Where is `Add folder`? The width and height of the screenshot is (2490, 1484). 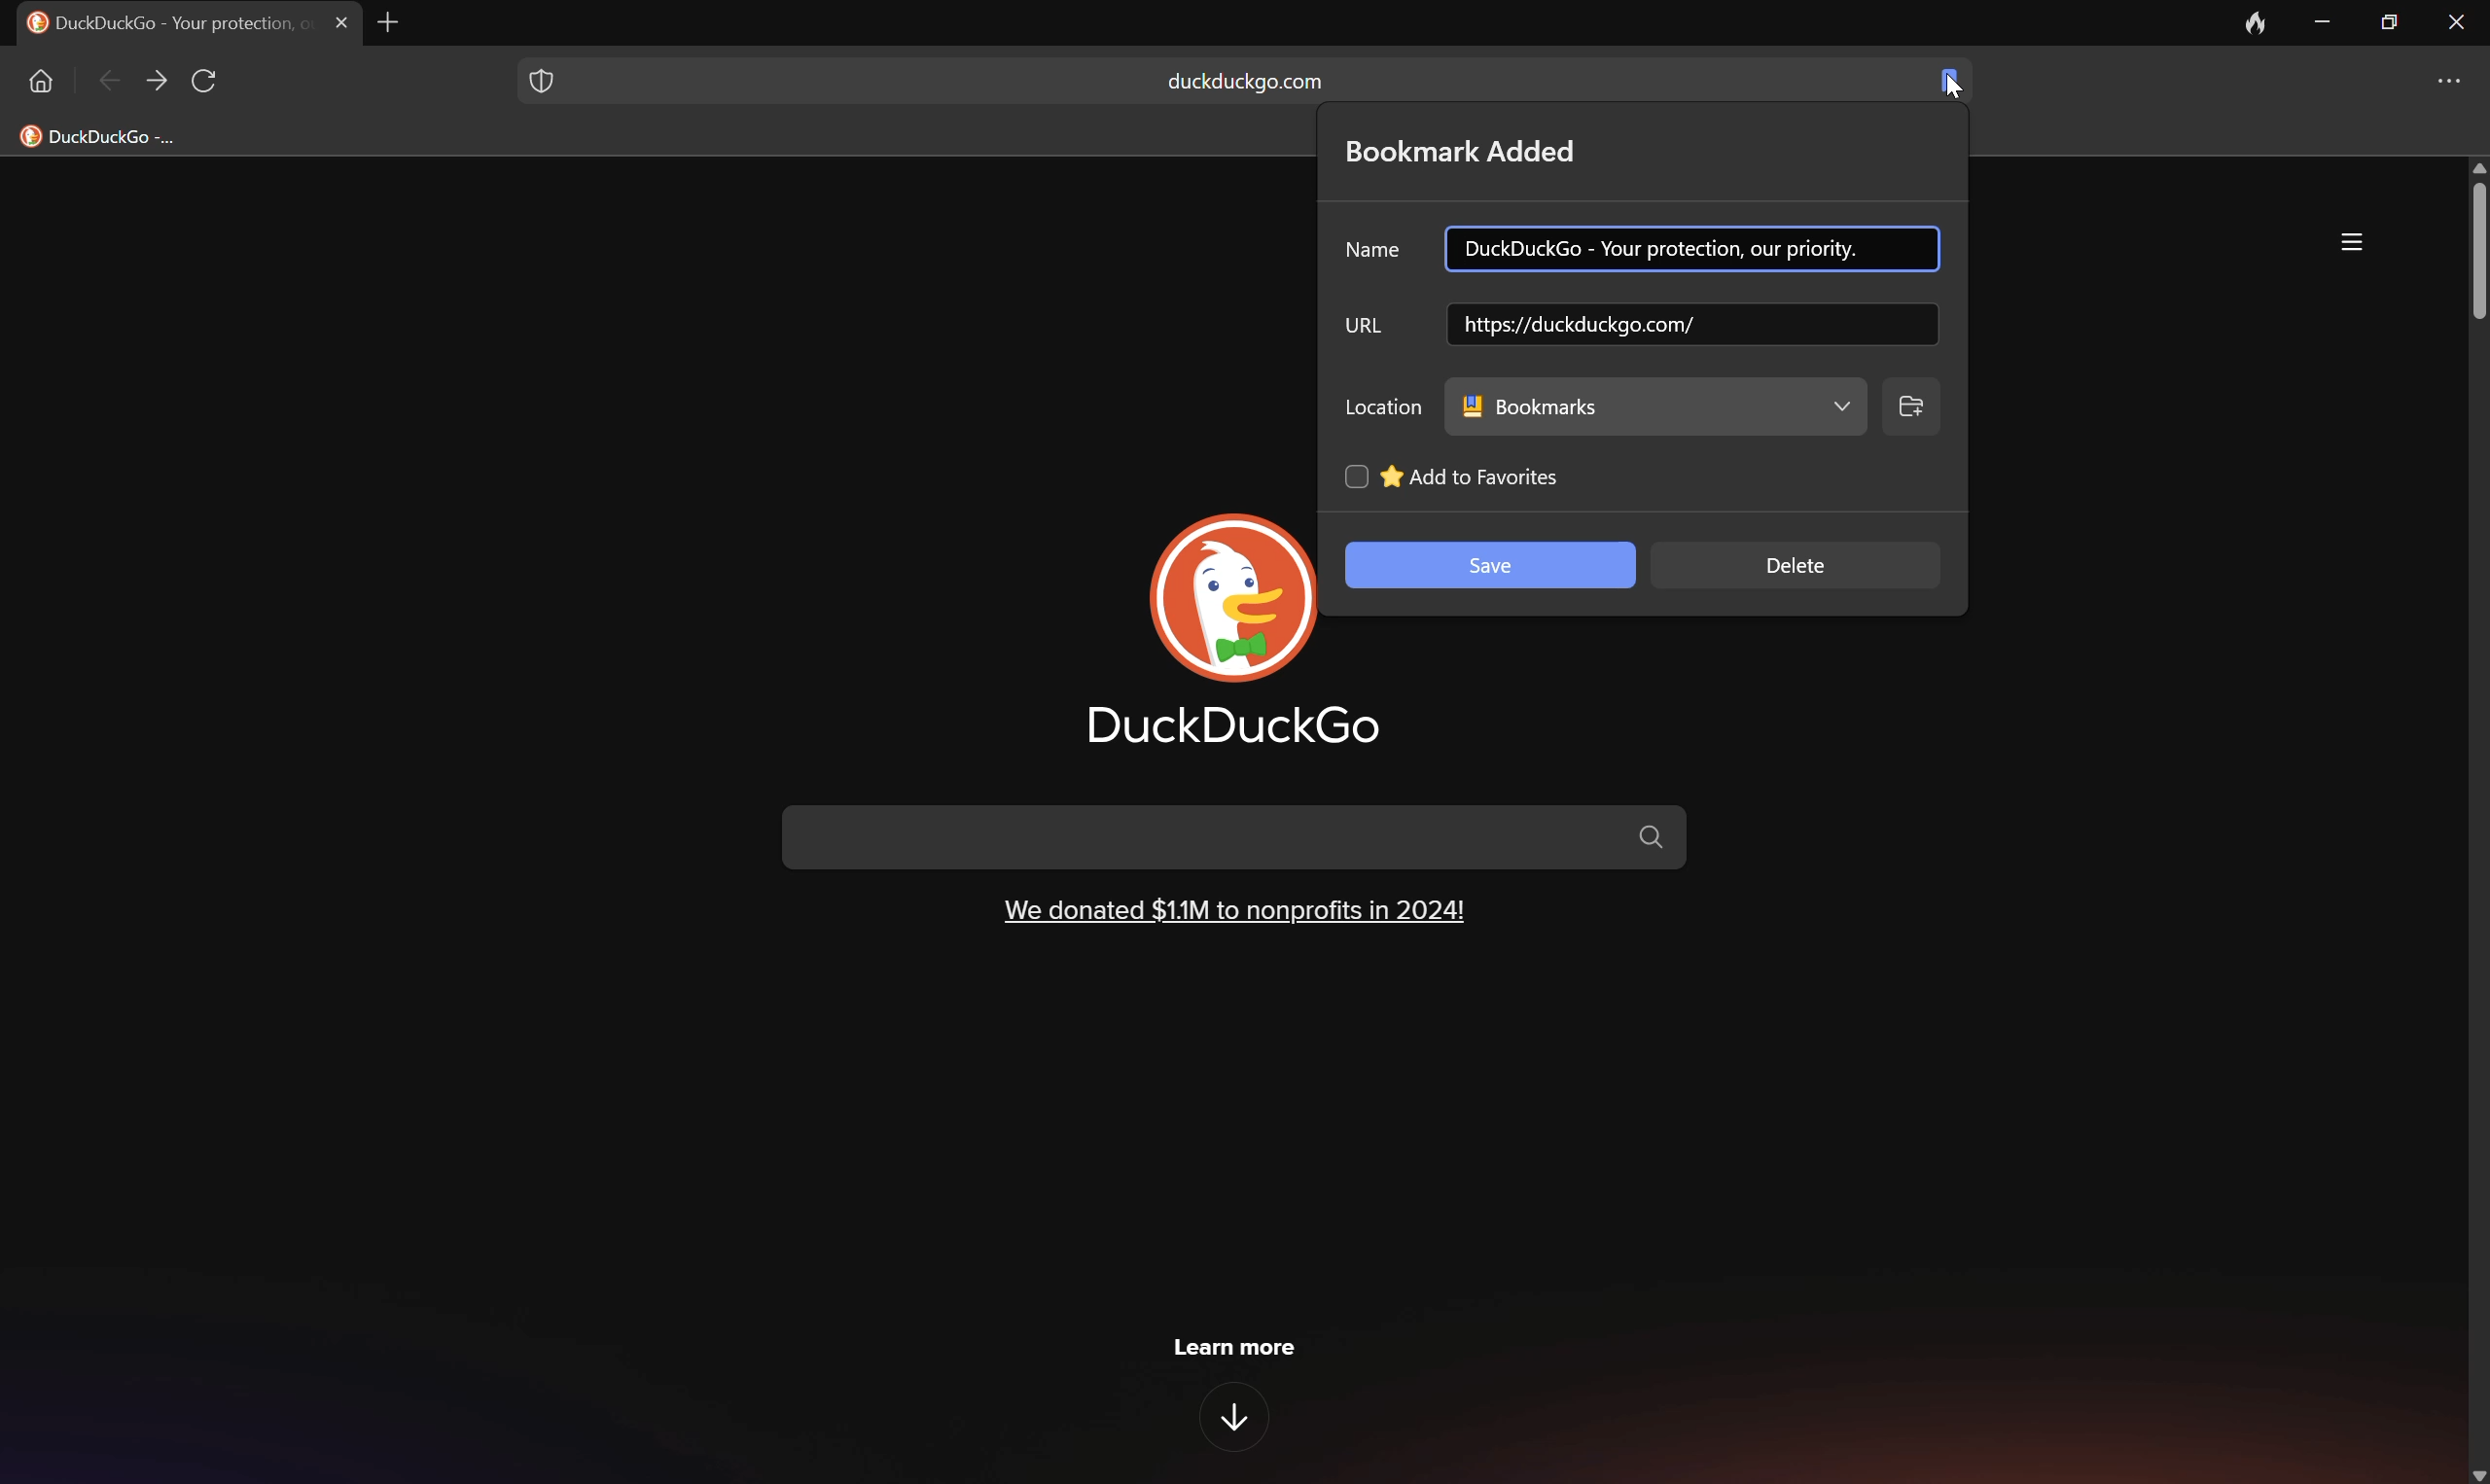 Add folder is located at coordinates (1913, 405).